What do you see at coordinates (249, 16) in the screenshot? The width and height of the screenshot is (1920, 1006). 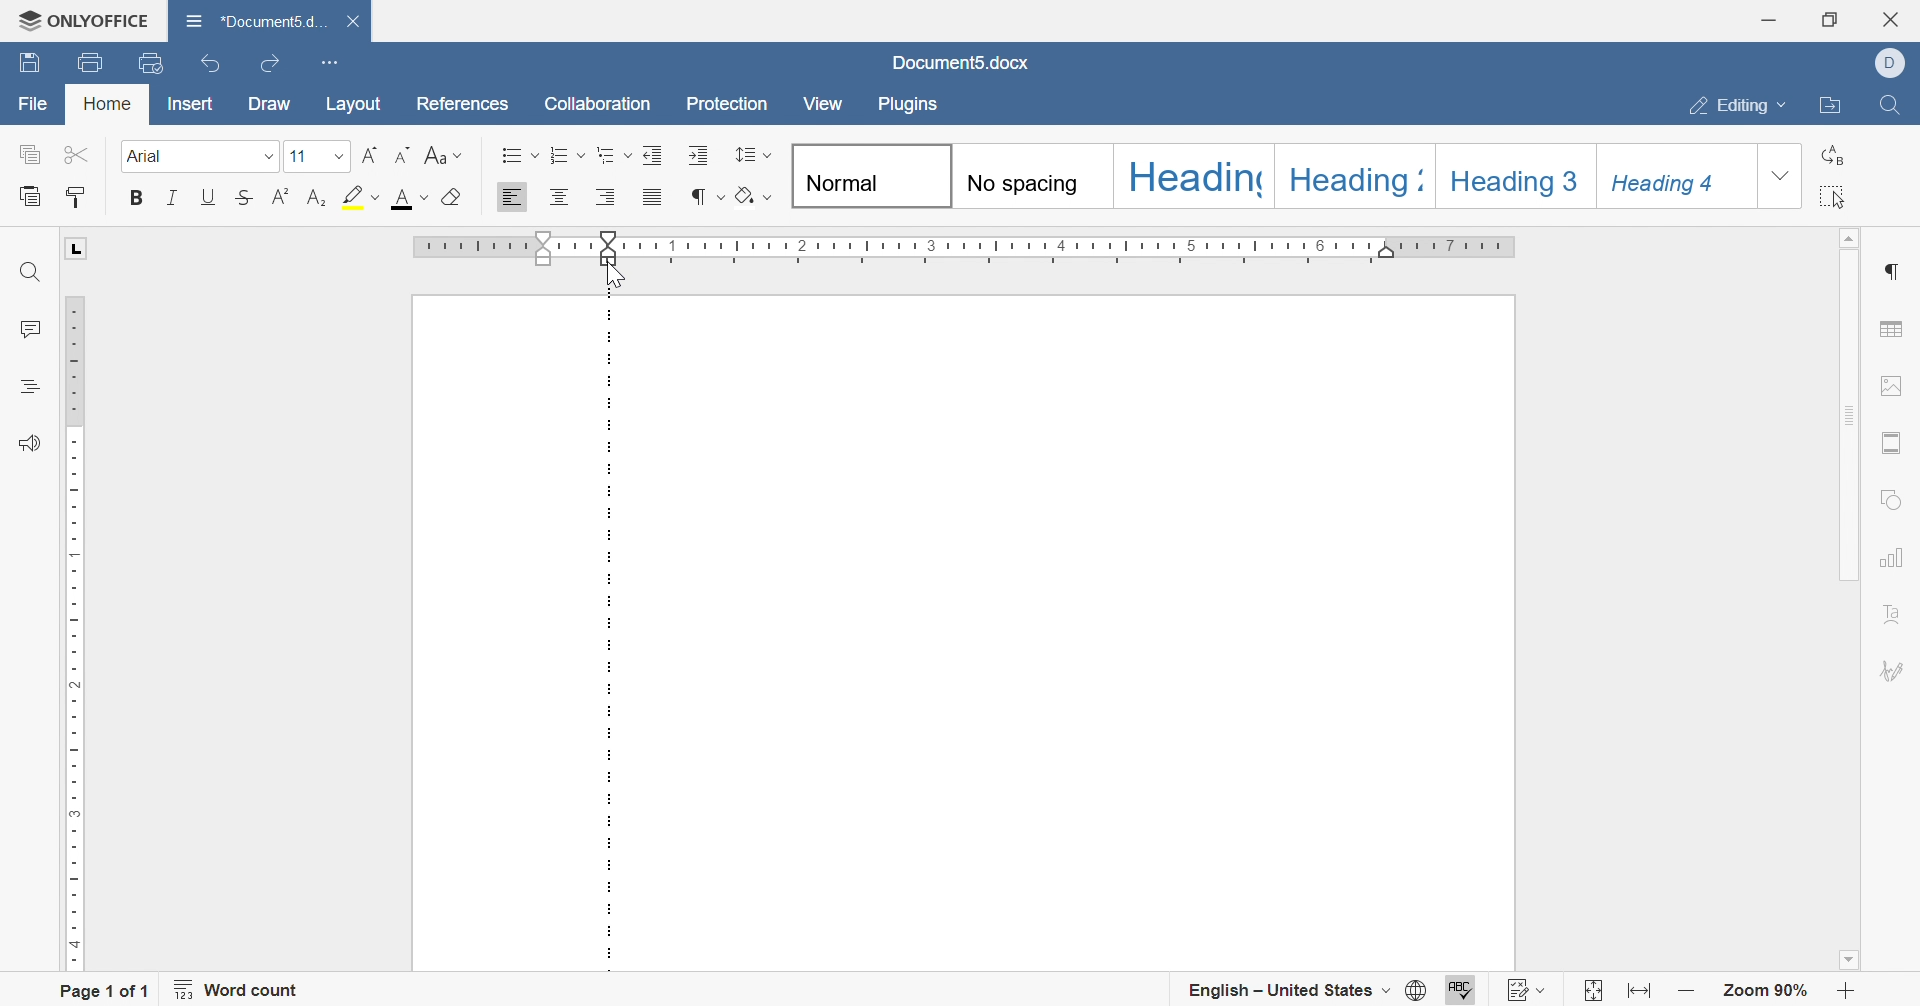 I see `document5.docx` at bounding box center [249, 16].